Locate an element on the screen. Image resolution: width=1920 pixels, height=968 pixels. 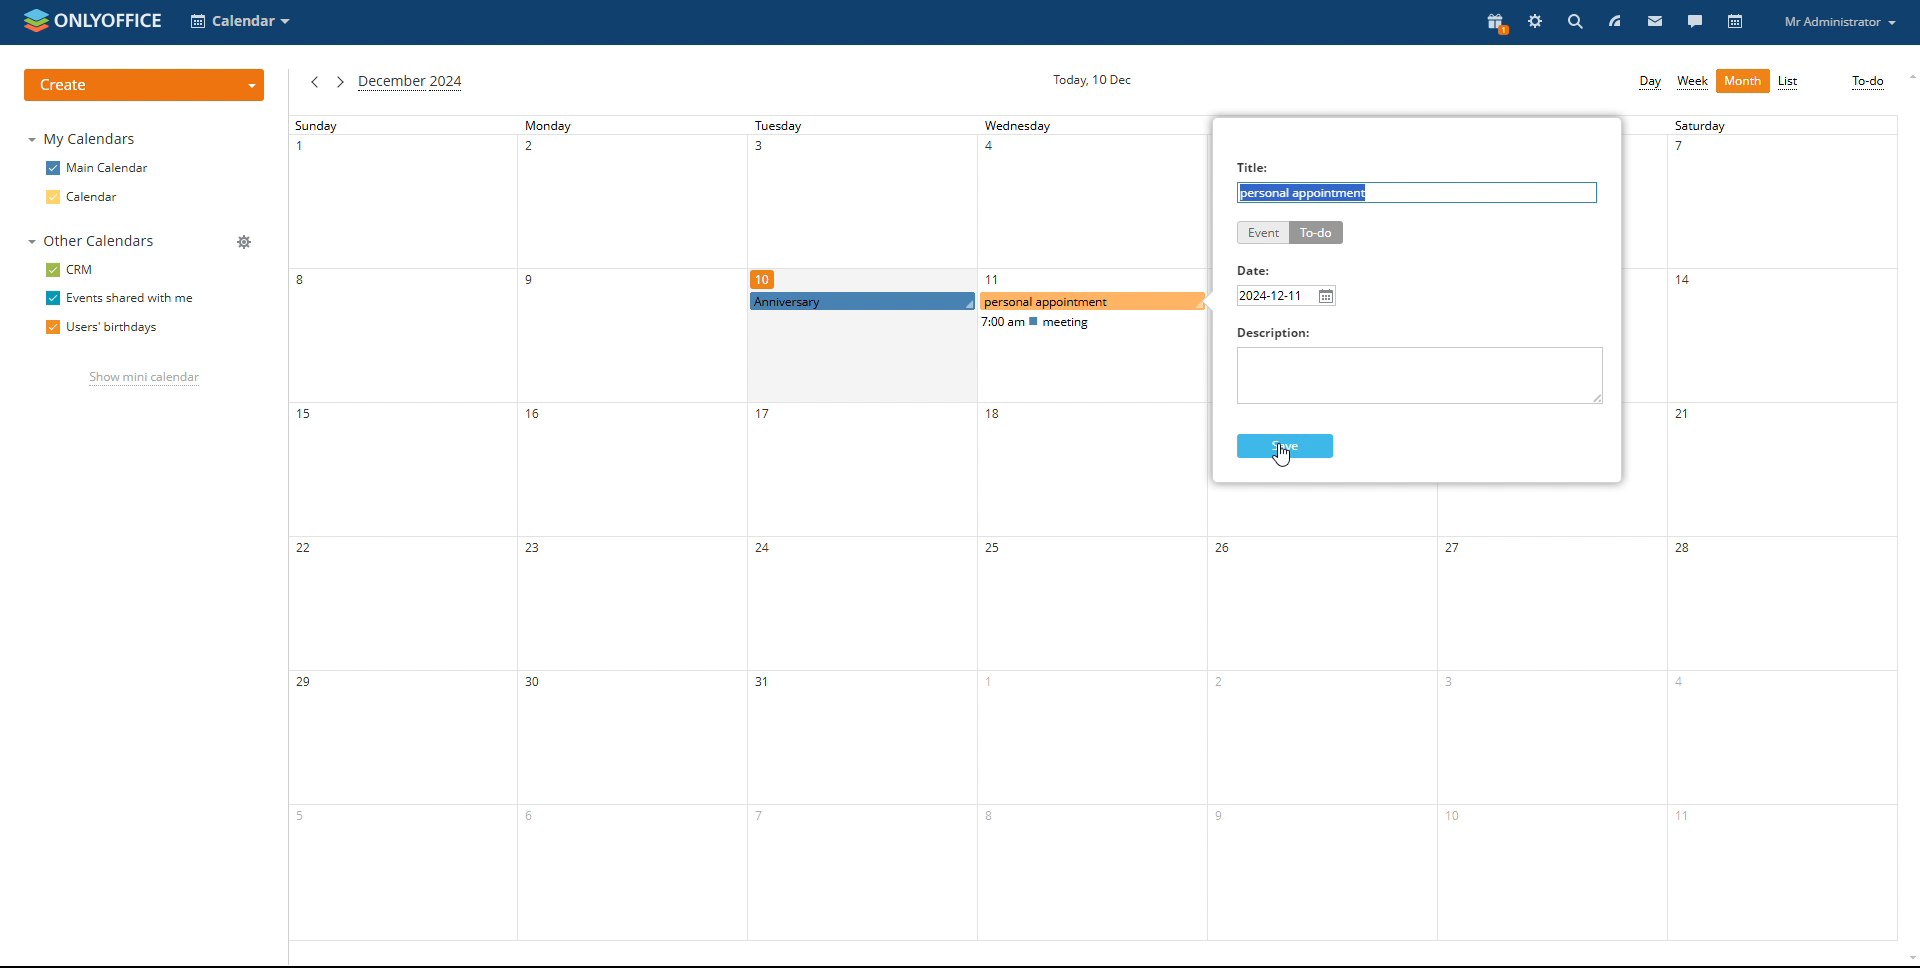
 is located at coordinates (1276, 332).